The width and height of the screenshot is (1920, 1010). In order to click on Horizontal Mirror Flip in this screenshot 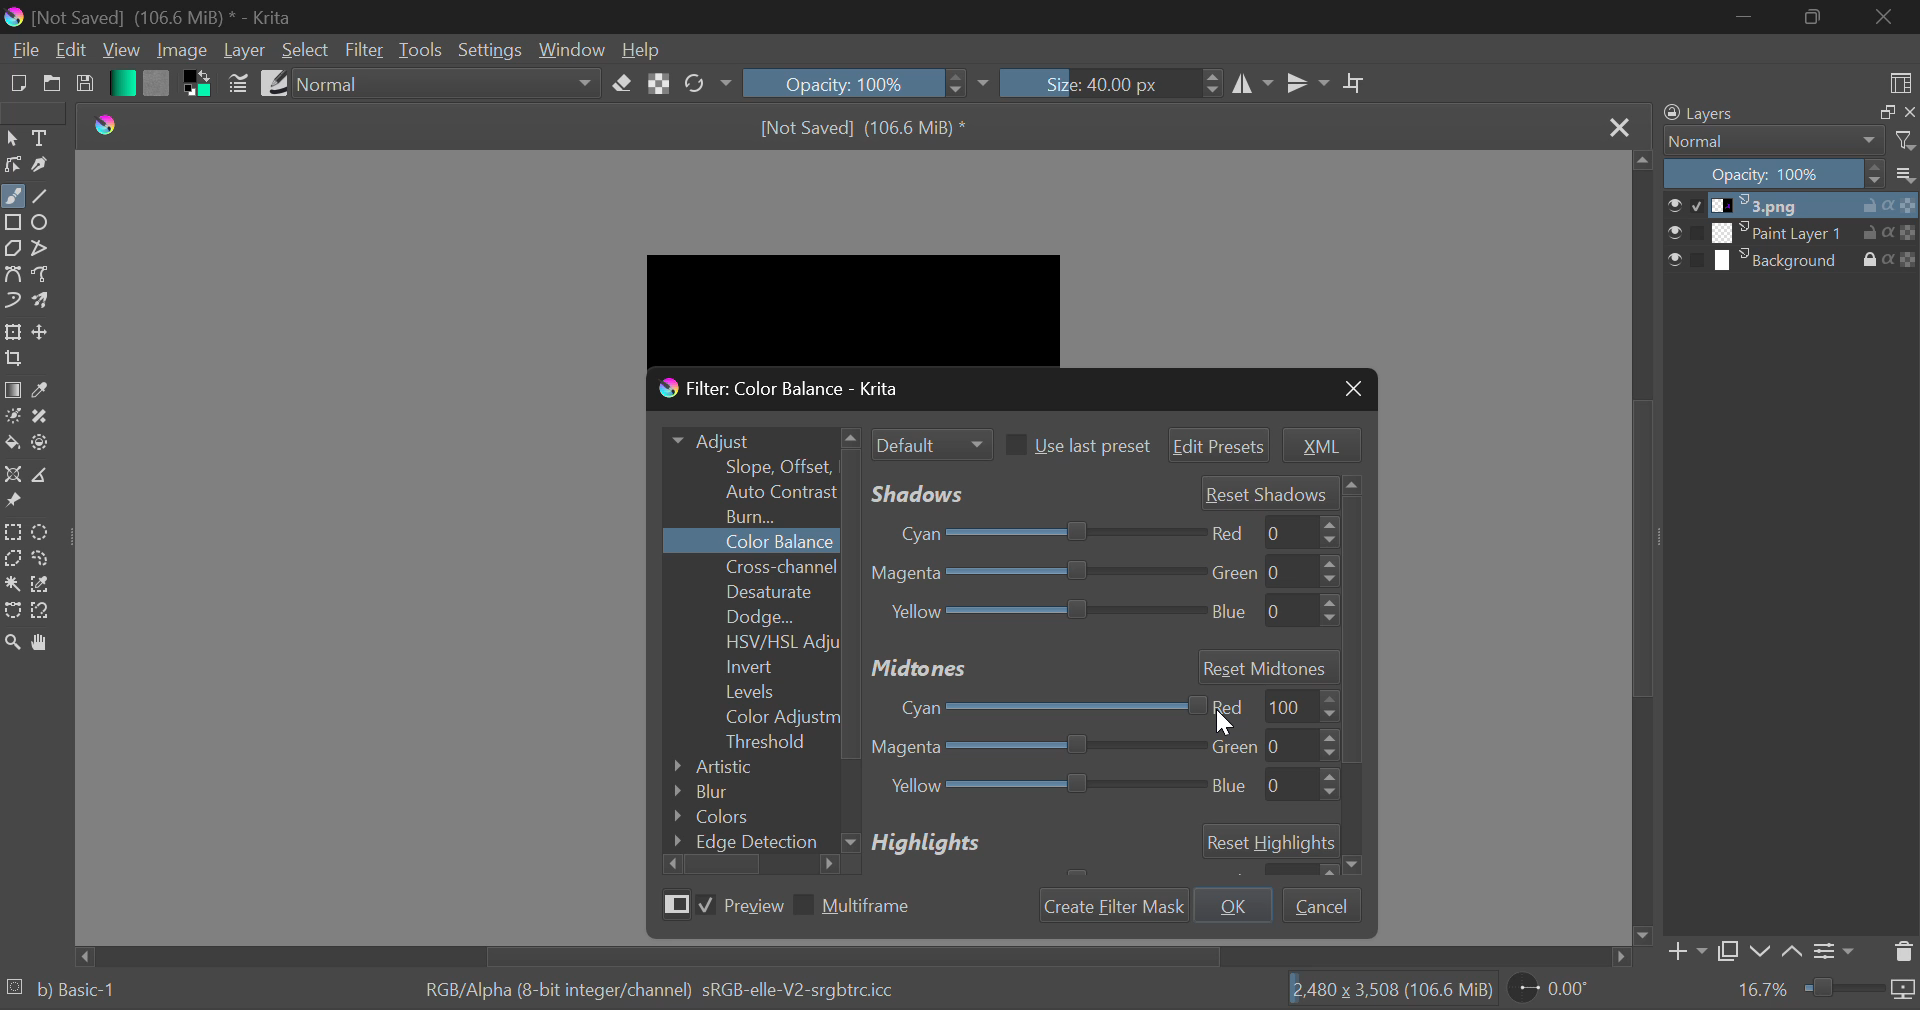, I will do `click(1308, 83)`.